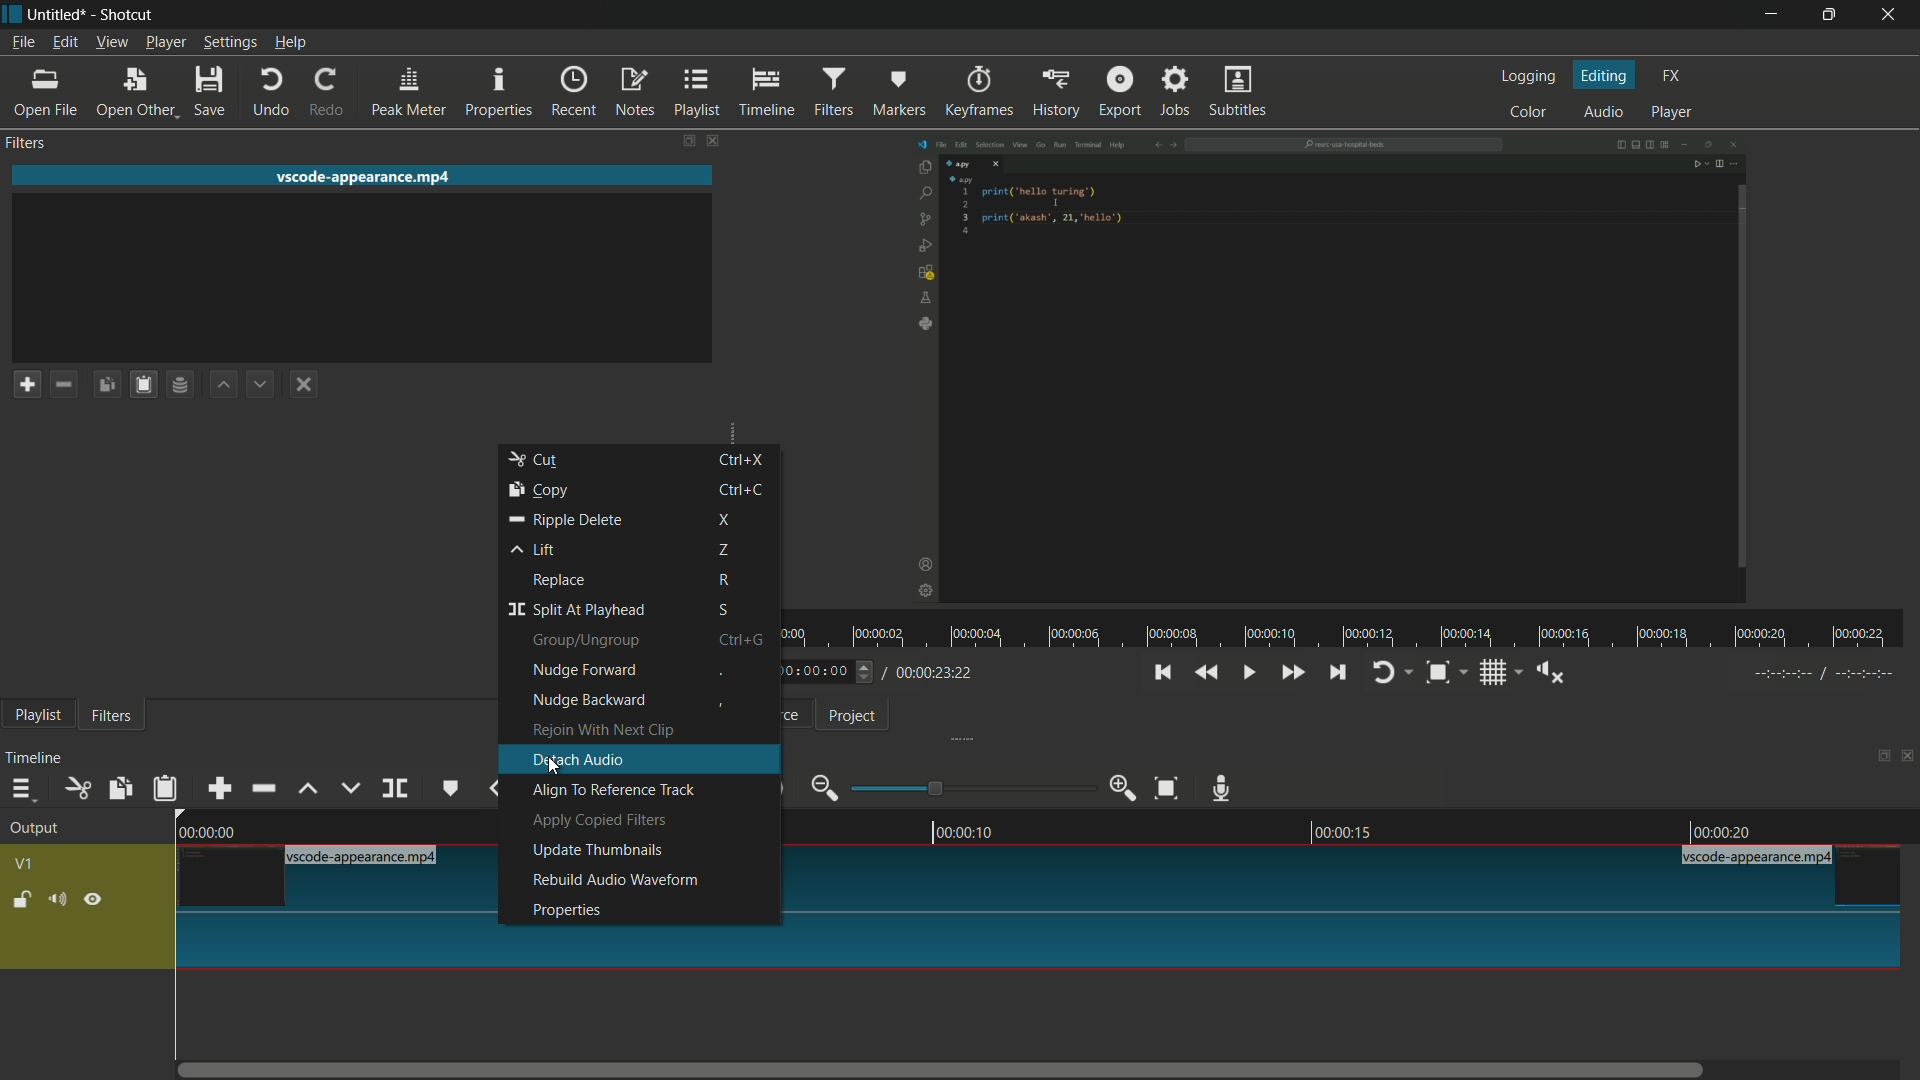  I want to click on append, so click(223, 788).